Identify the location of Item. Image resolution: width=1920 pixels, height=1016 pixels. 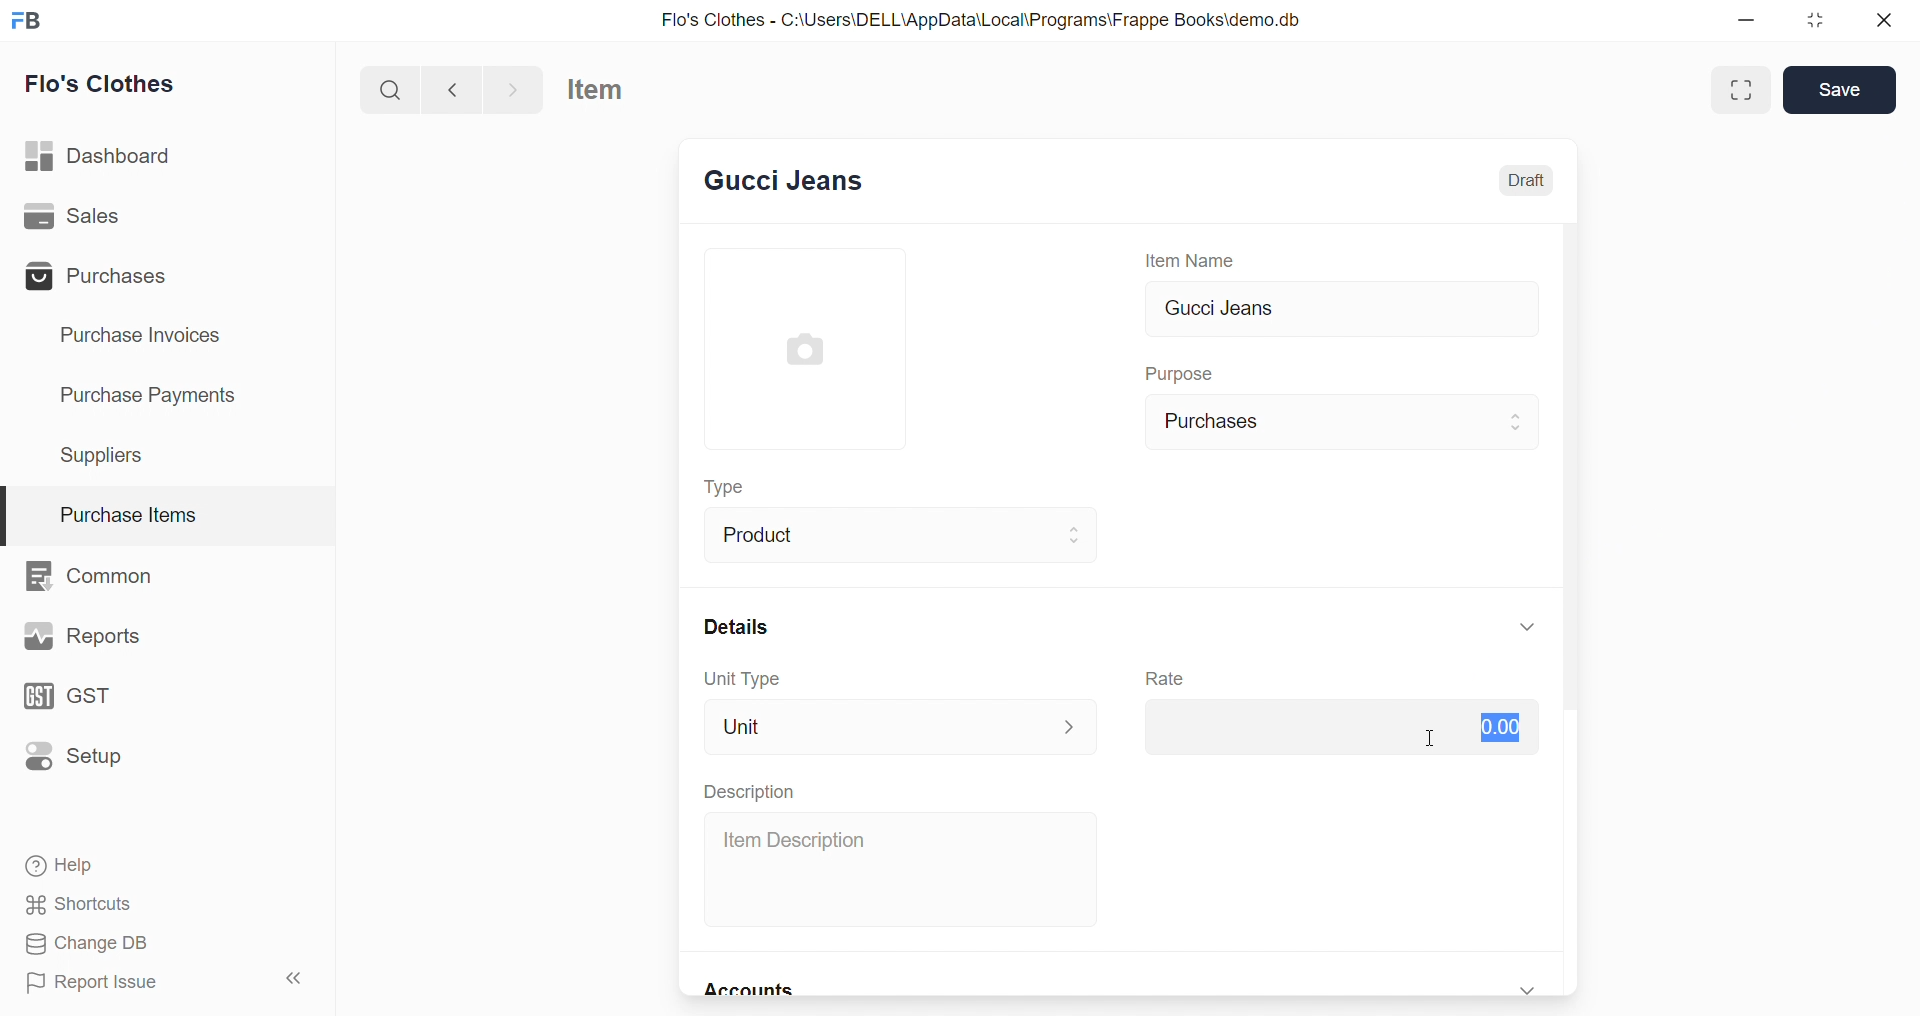
(610, 90).